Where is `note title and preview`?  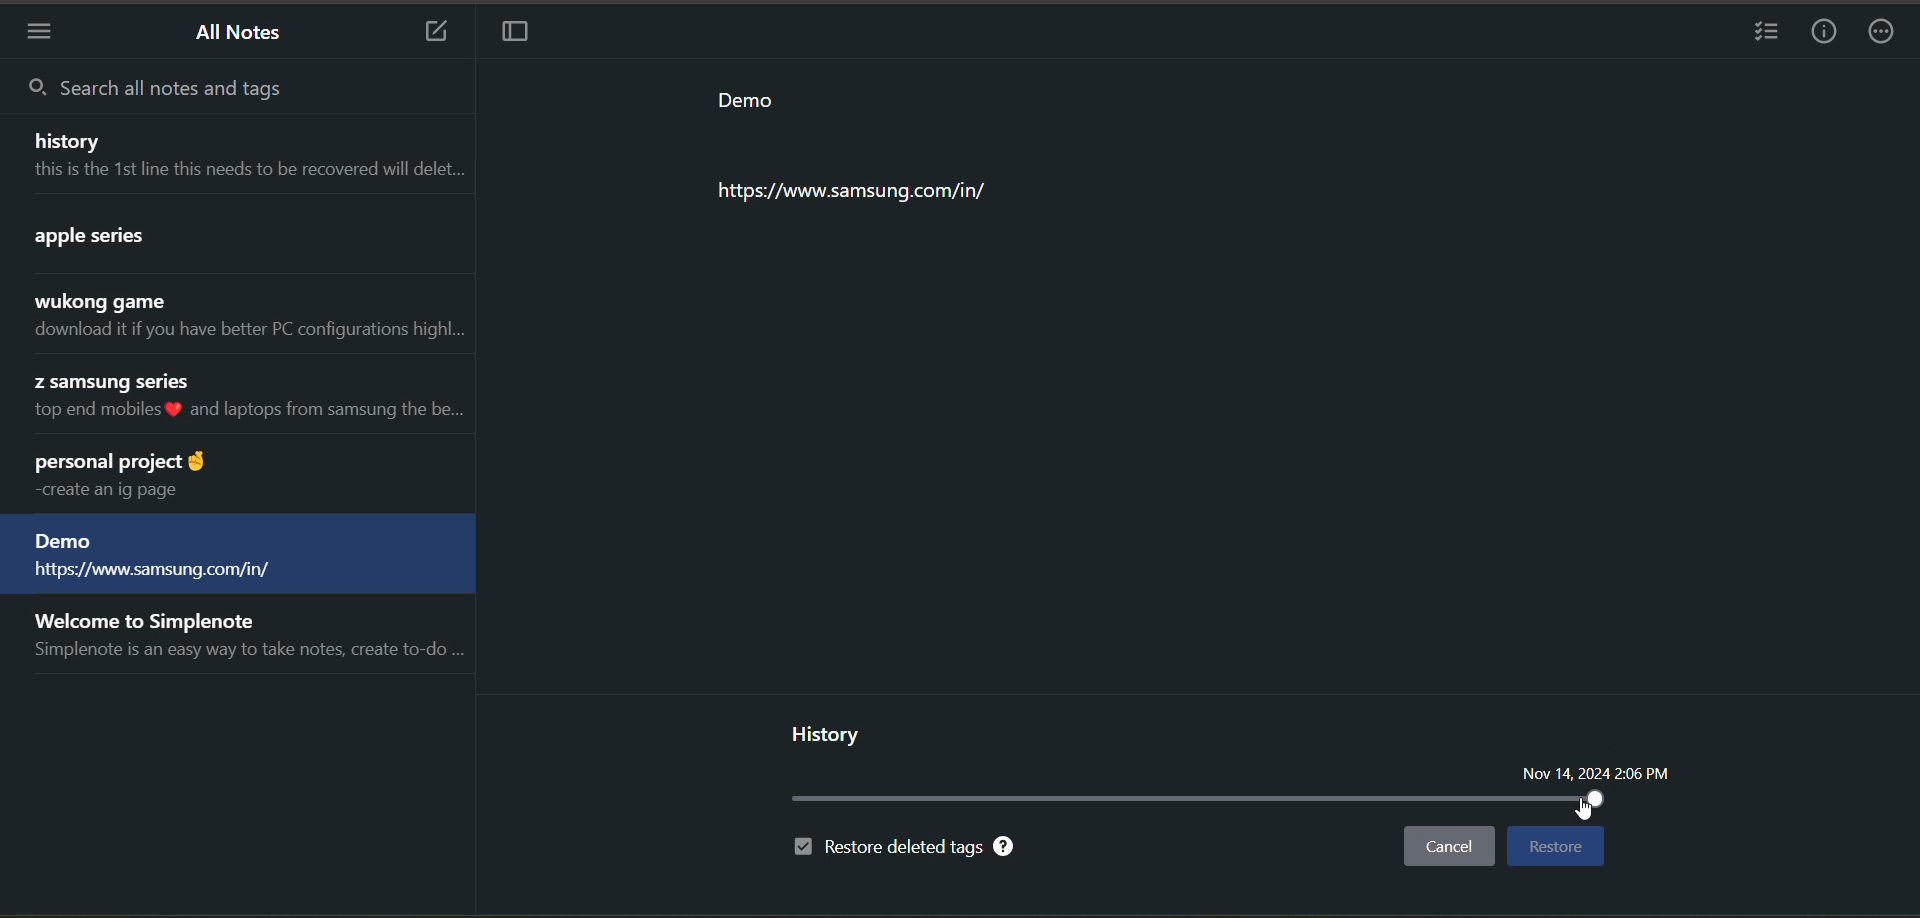
note title and preview is located at coordinates (246, 640).